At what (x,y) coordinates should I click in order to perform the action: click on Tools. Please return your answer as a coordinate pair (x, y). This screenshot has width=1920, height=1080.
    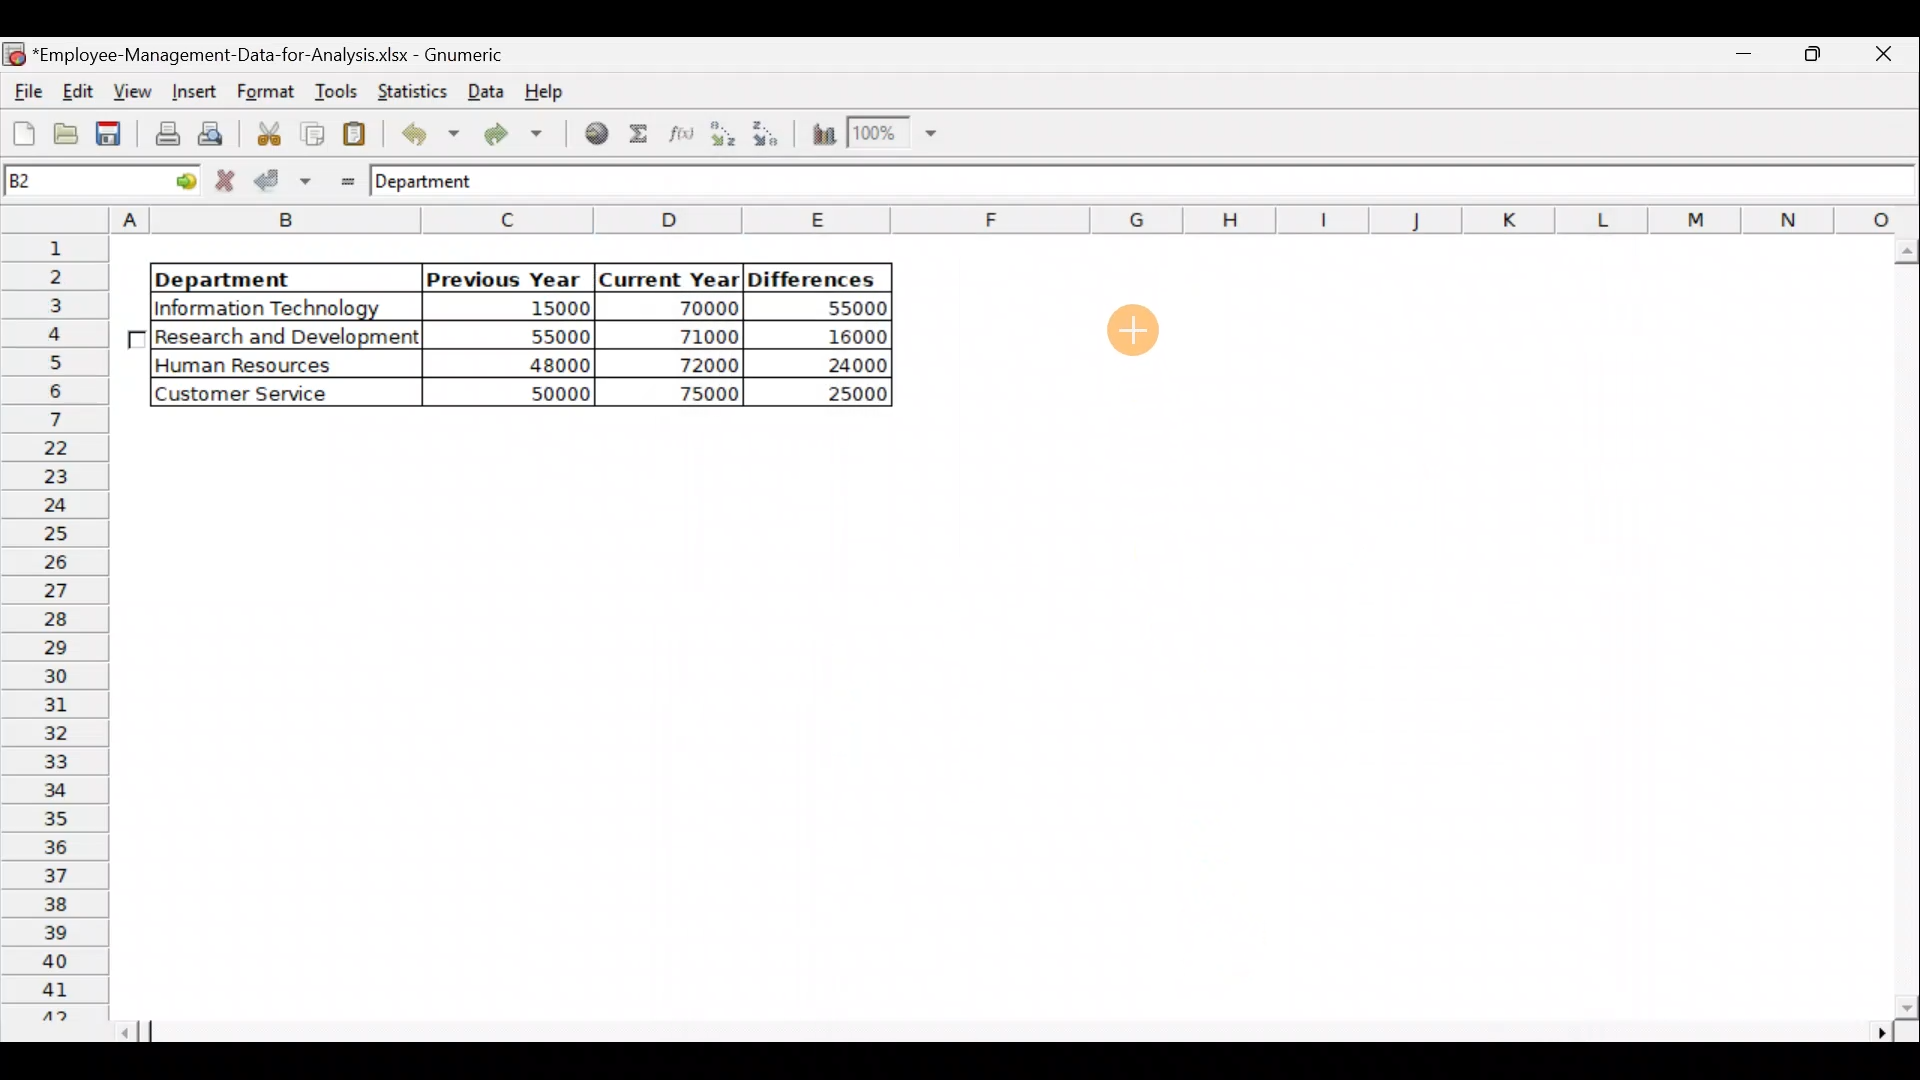
    Looking at the image, I should click on (331, 90).